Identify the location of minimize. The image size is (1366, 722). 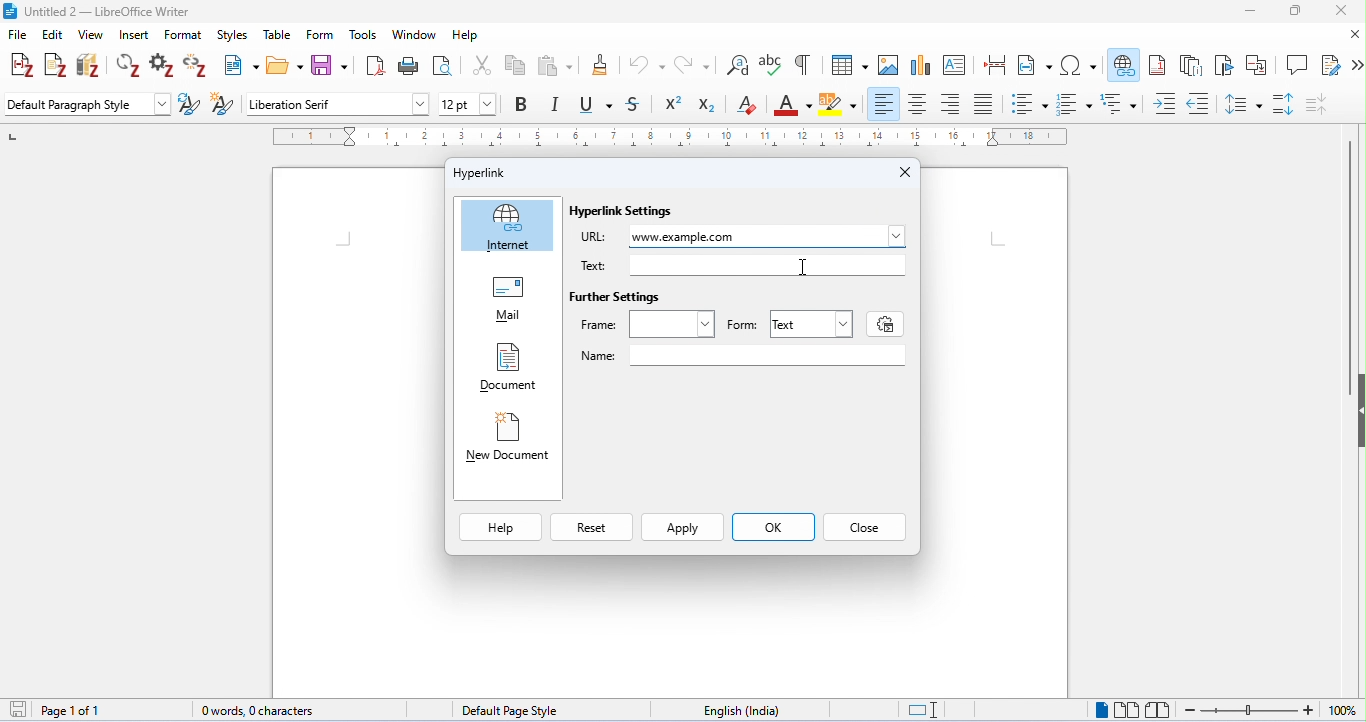
(1248, 12).